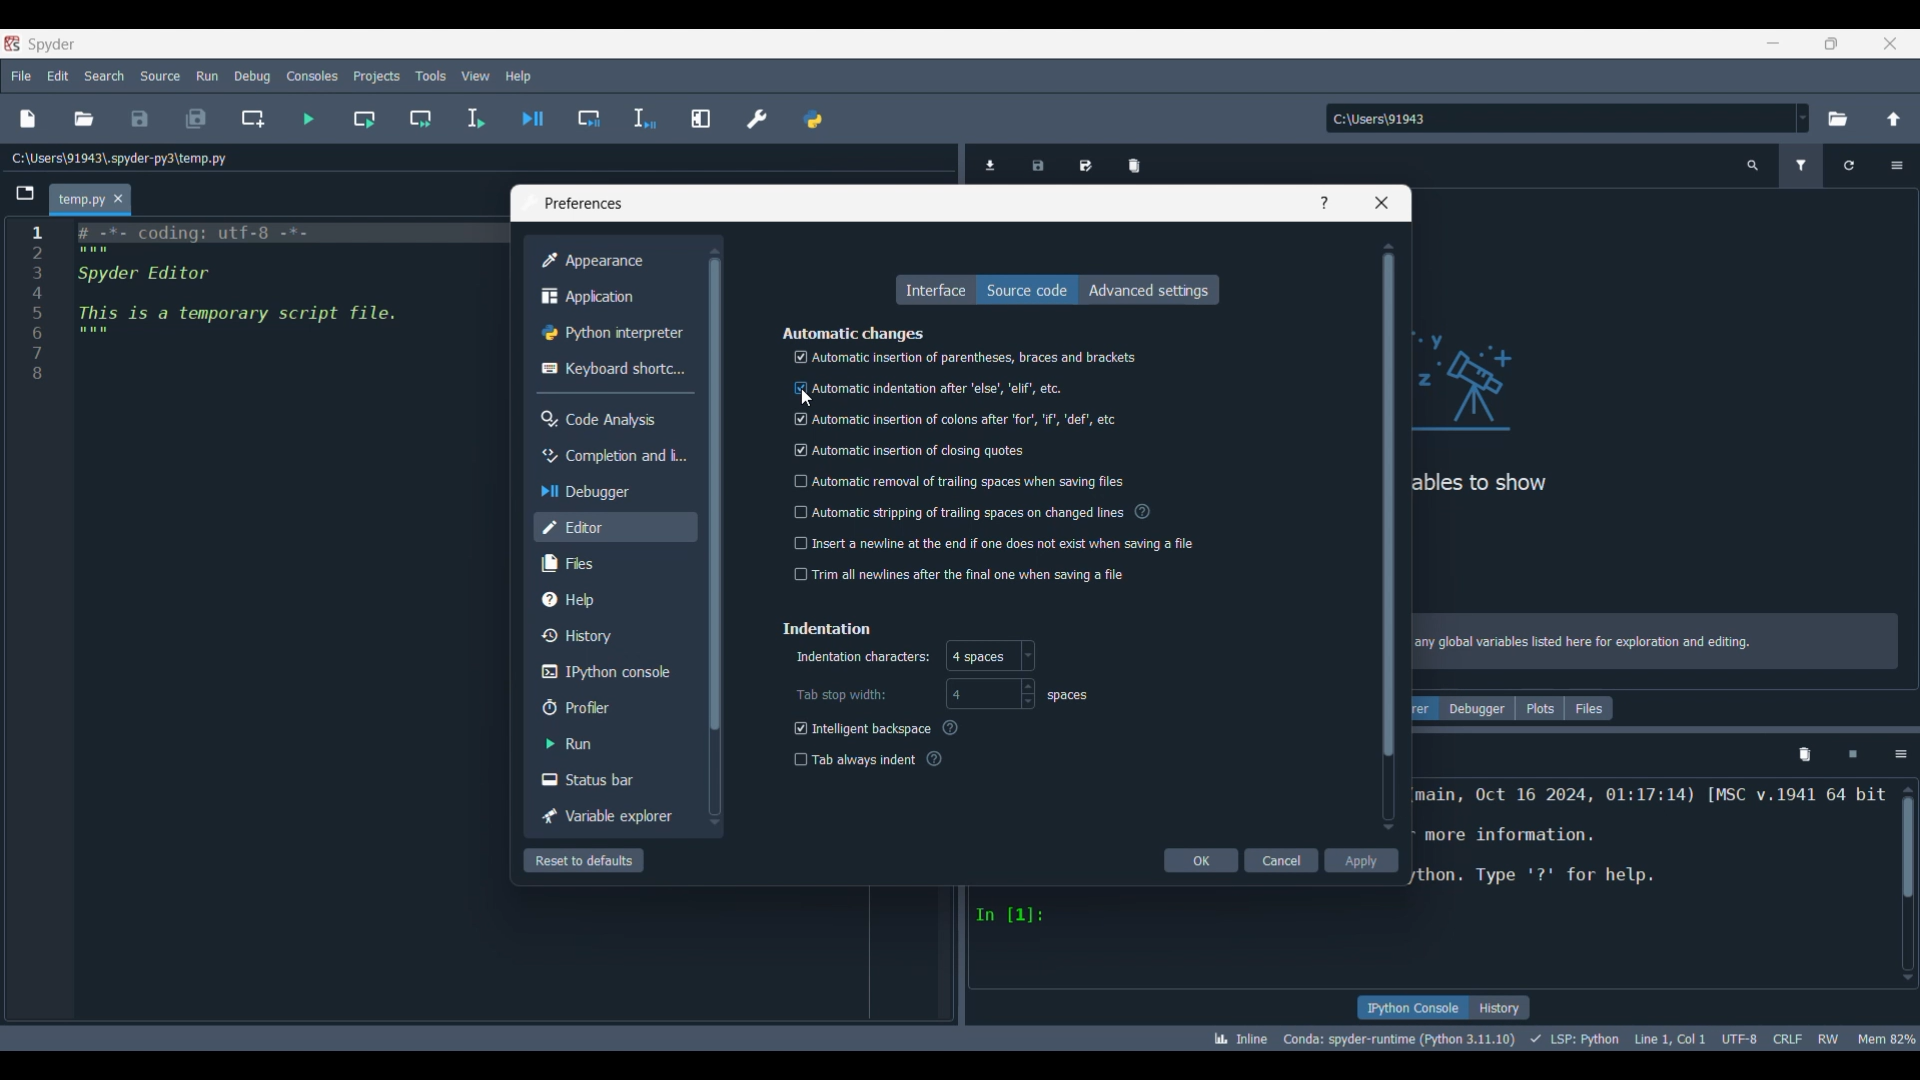 The width and height of the screenshot is (1920, 1080). I want to click on Application, so click(615, 296).